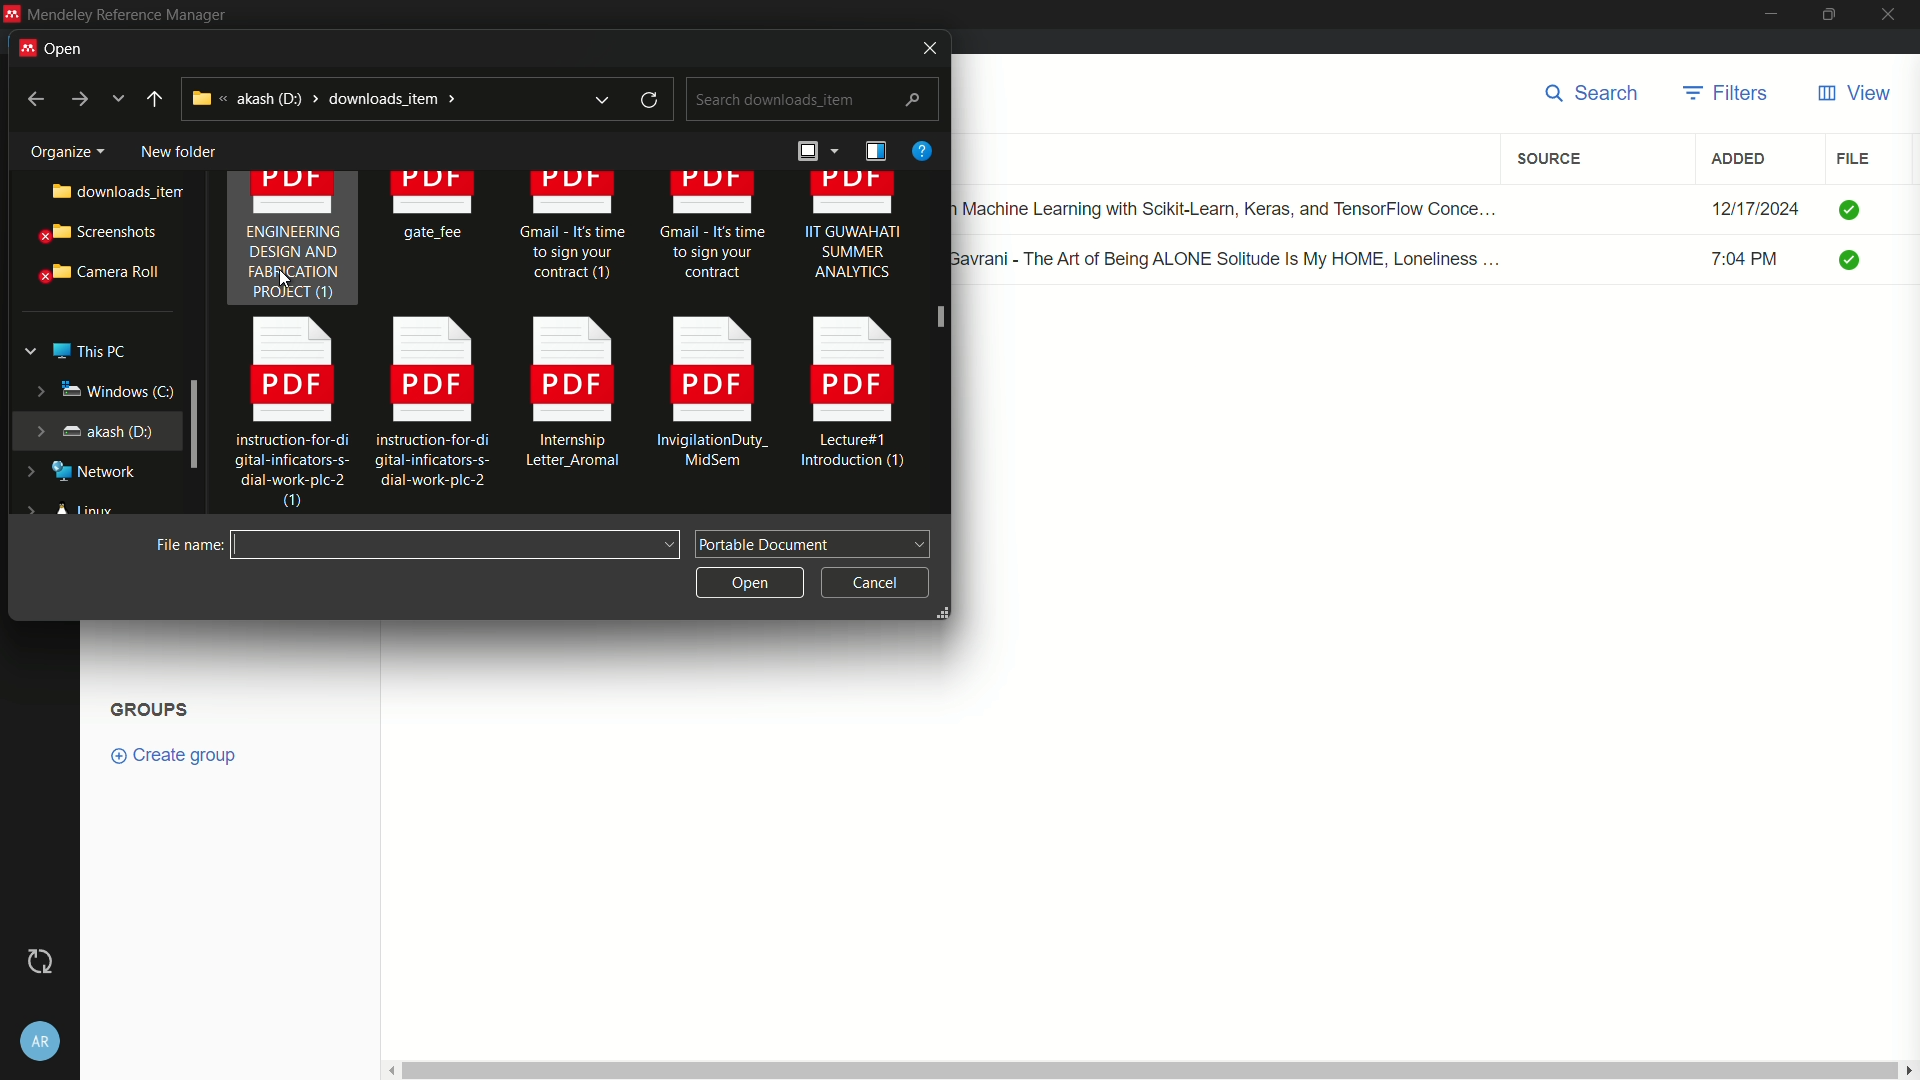 The image size is (1920, 1080). I want to click on Organize, so click(60, 148).